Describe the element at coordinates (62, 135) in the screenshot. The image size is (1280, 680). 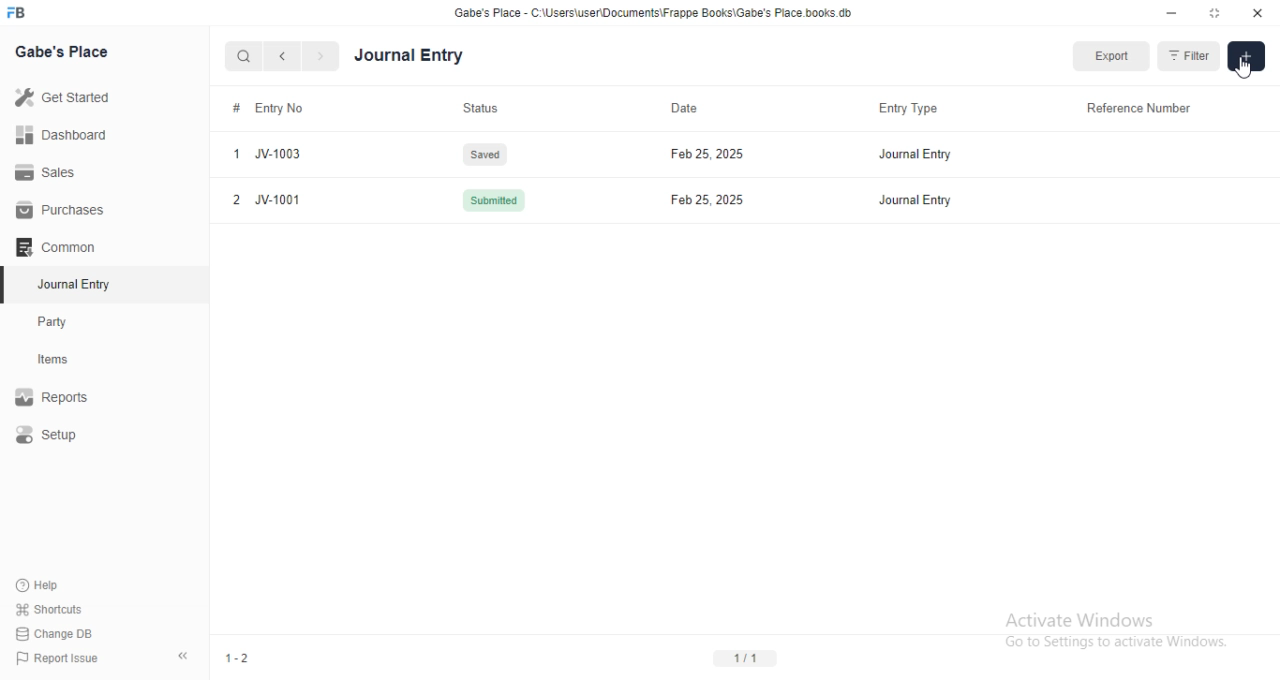
I see `Dashboard` at that location.